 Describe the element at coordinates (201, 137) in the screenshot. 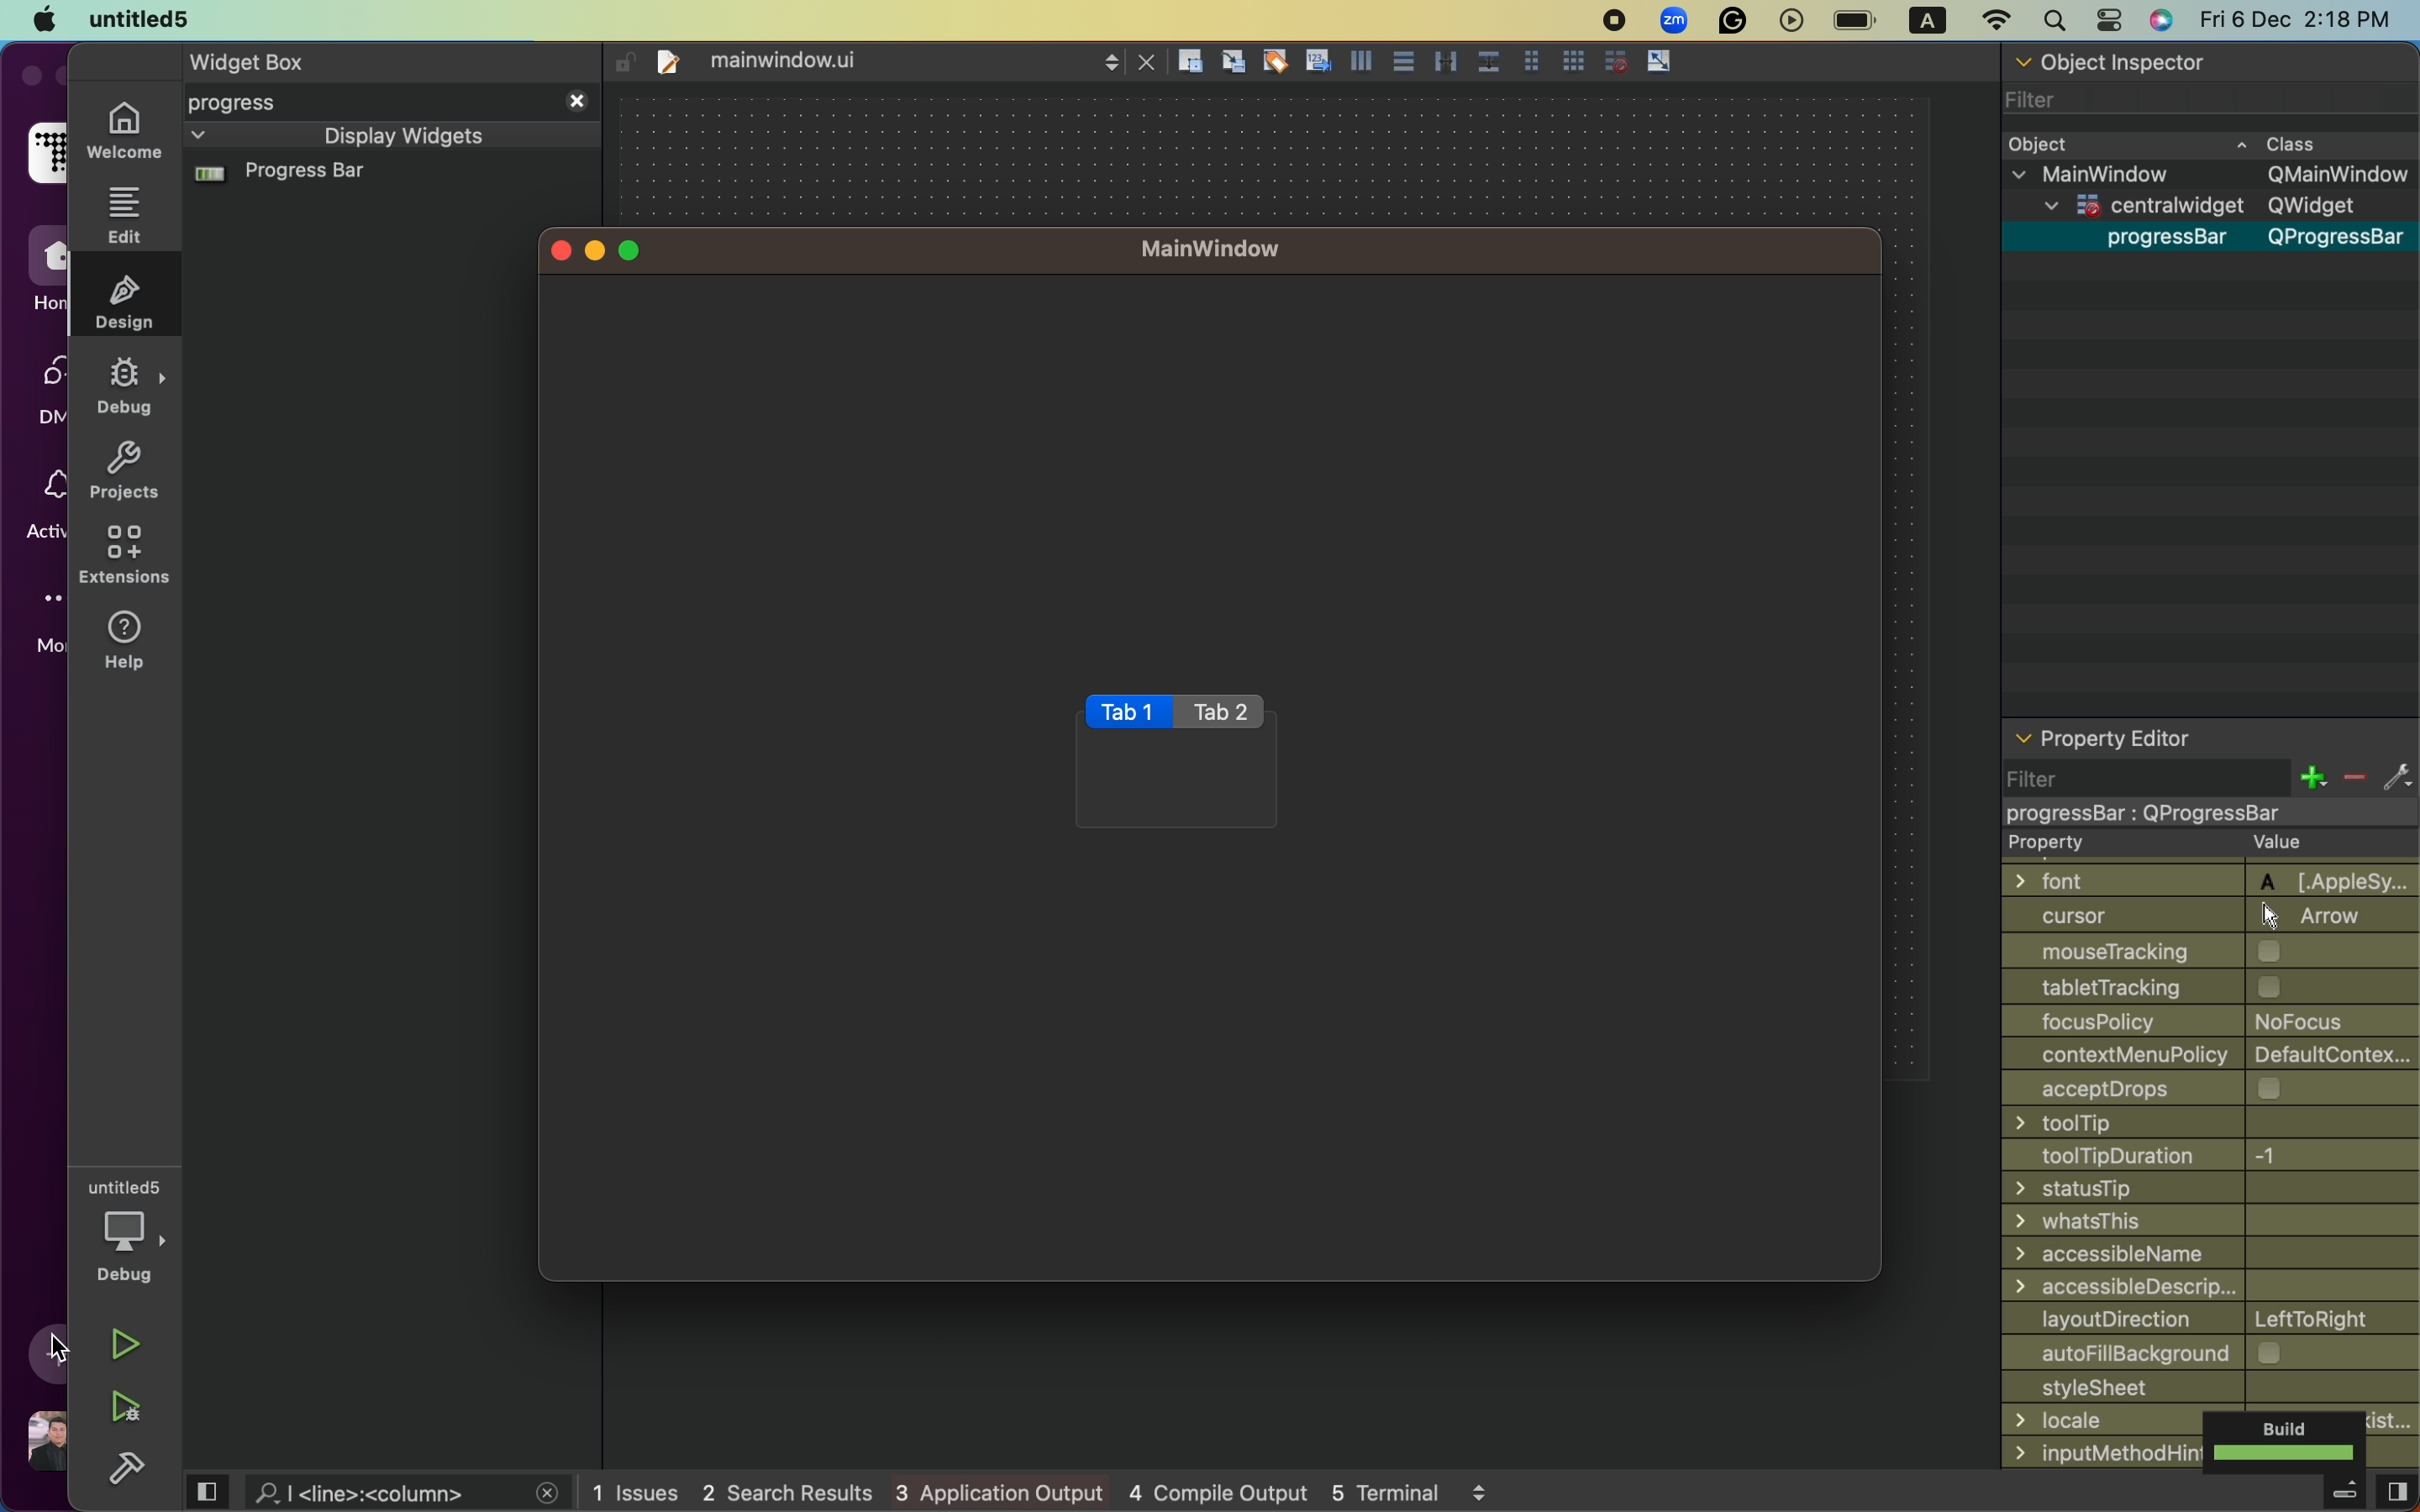

I see `down` at that location.